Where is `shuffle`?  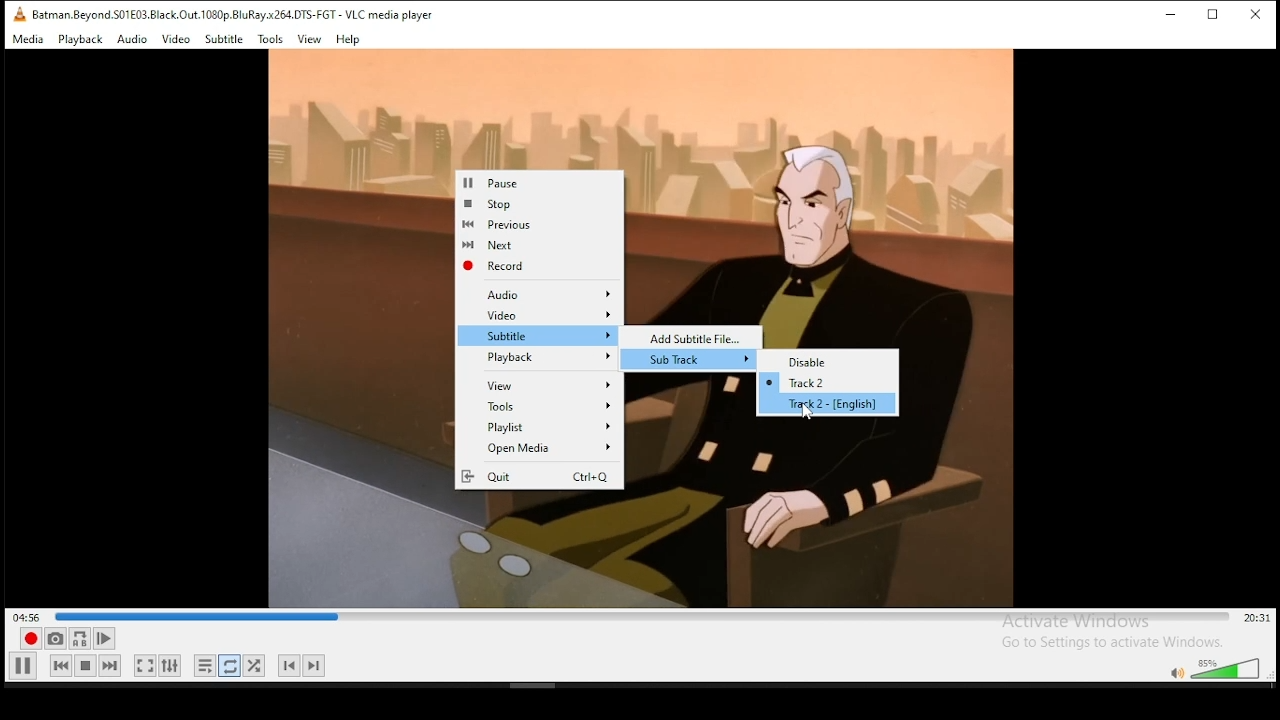
shuffle is located at coordinates (256, 665).